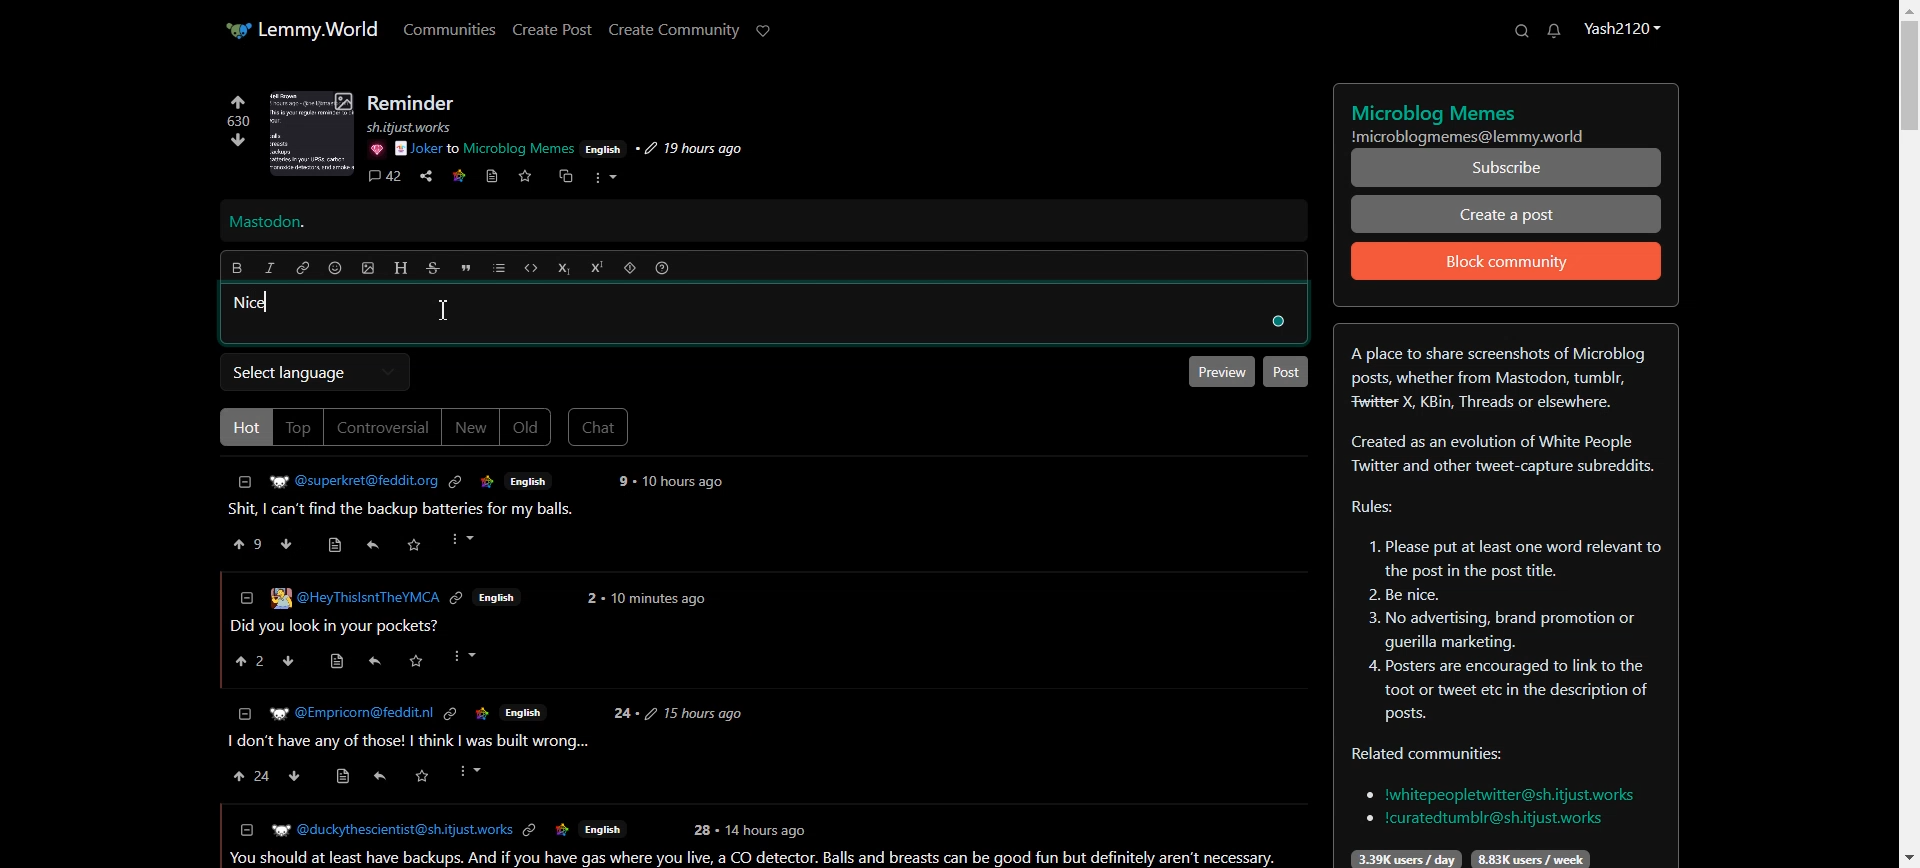 The height and width of the screenshot is (868, 1920). Describe the element at coordinates (401, 268) in the screenshot. I see `Header` at that location.